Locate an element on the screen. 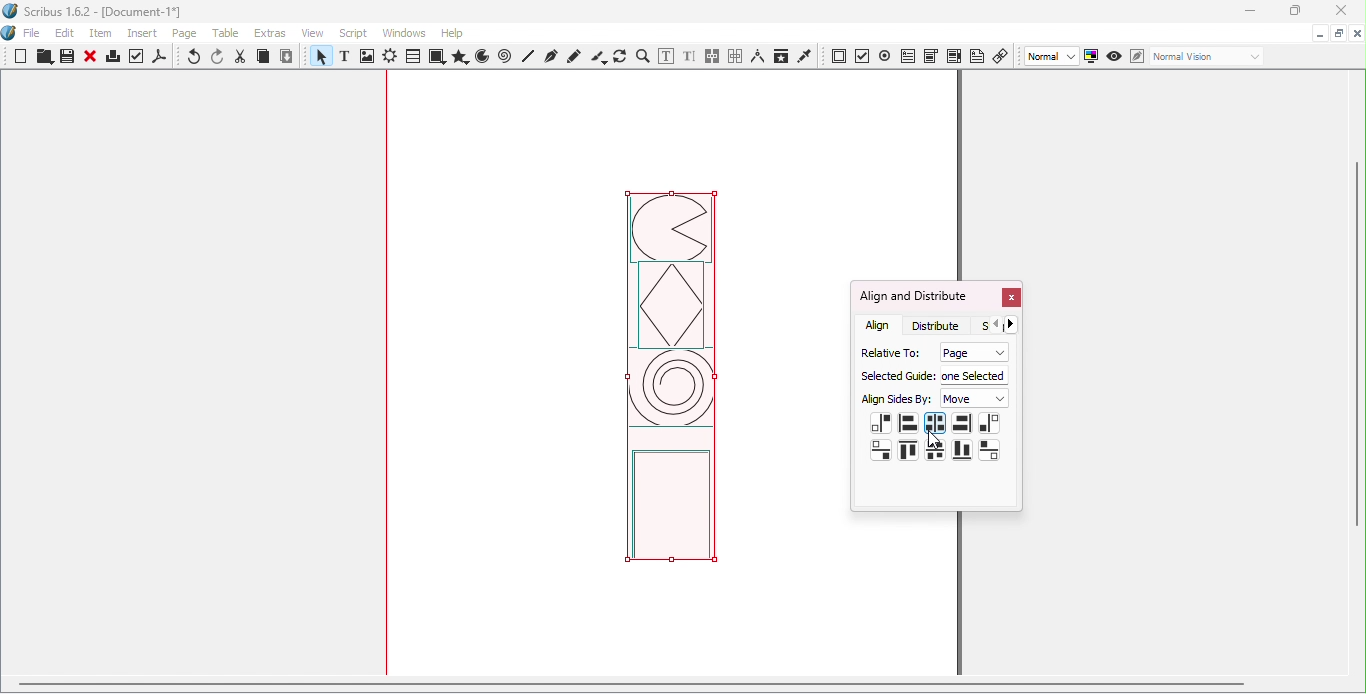 The width and height of the screenshot is (1366, 694). New is located at coordinates (21, 56).